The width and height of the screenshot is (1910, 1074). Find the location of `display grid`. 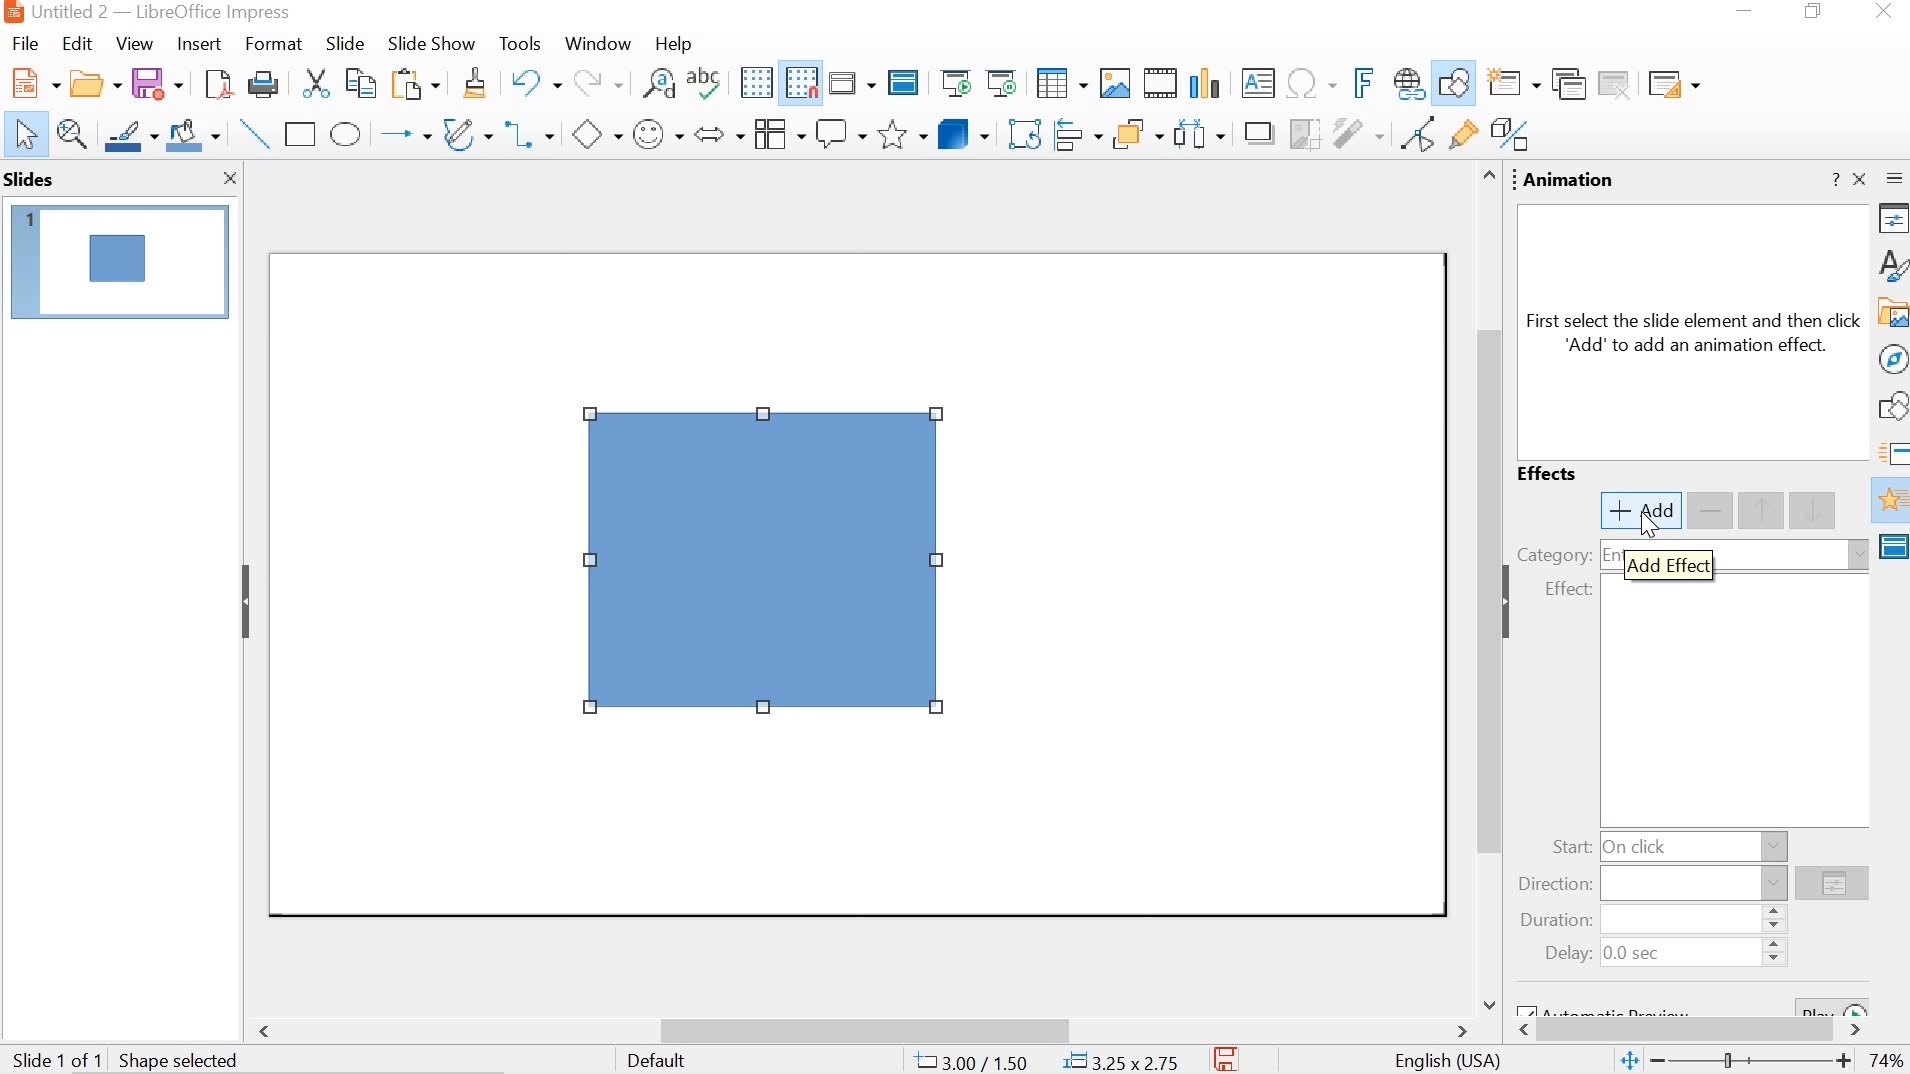

display grid is located at coordinates (756, 82).